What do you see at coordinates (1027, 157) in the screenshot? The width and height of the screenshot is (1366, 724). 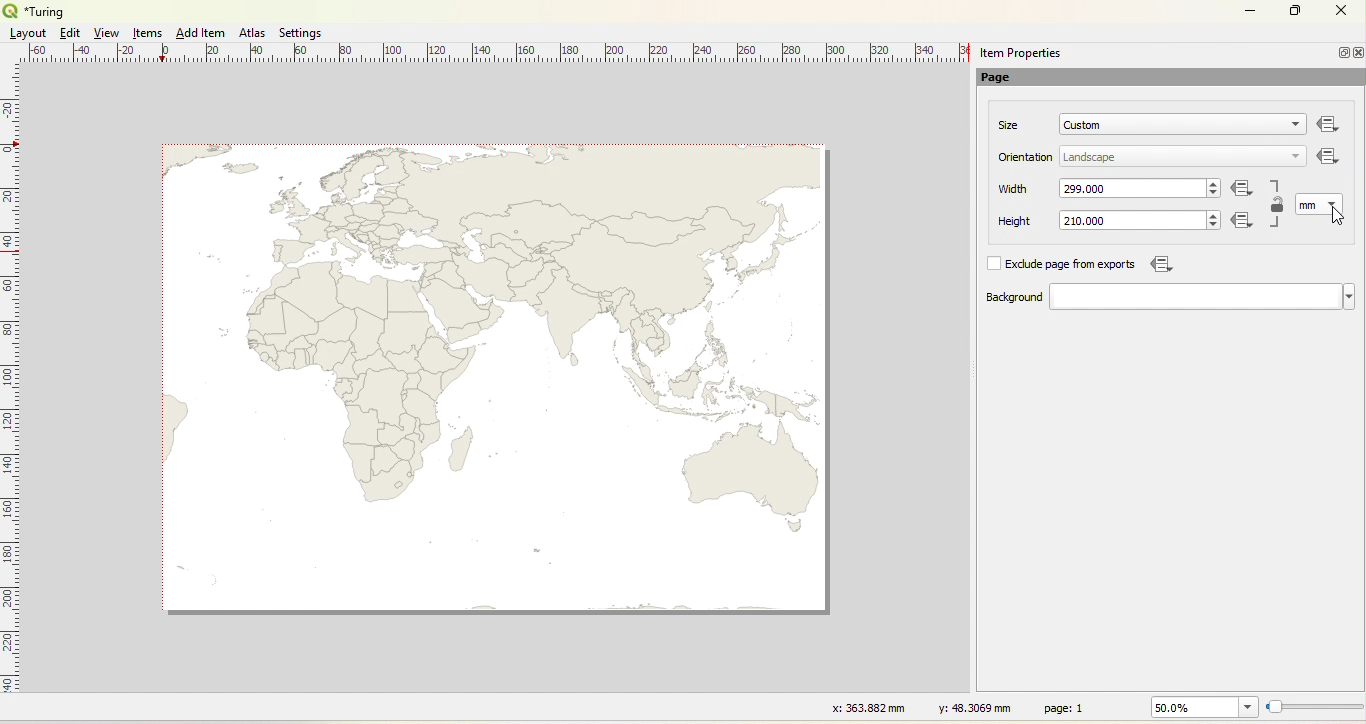 I see `Orientation` at bounding box center [1027, 157].